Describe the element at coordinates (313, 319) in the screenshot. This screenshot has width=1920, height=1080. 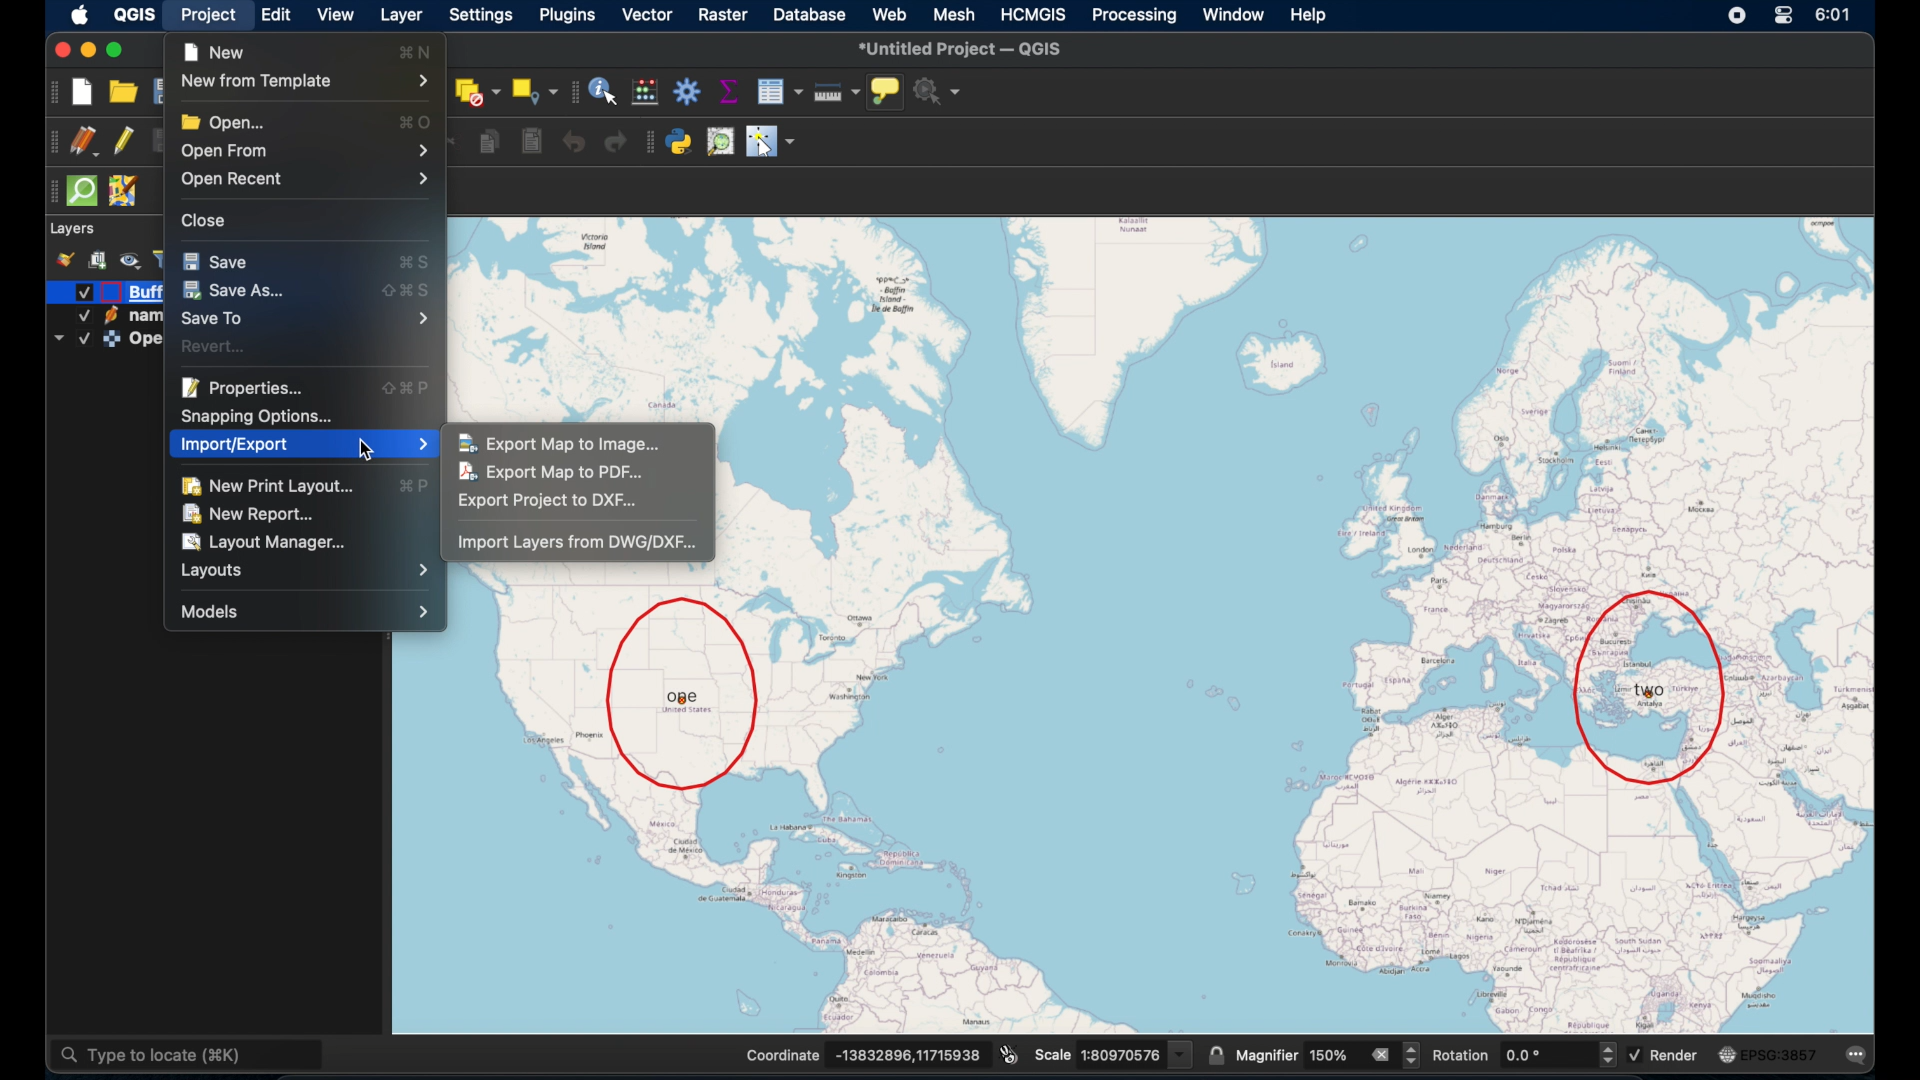
I see `save to menu` at that location.